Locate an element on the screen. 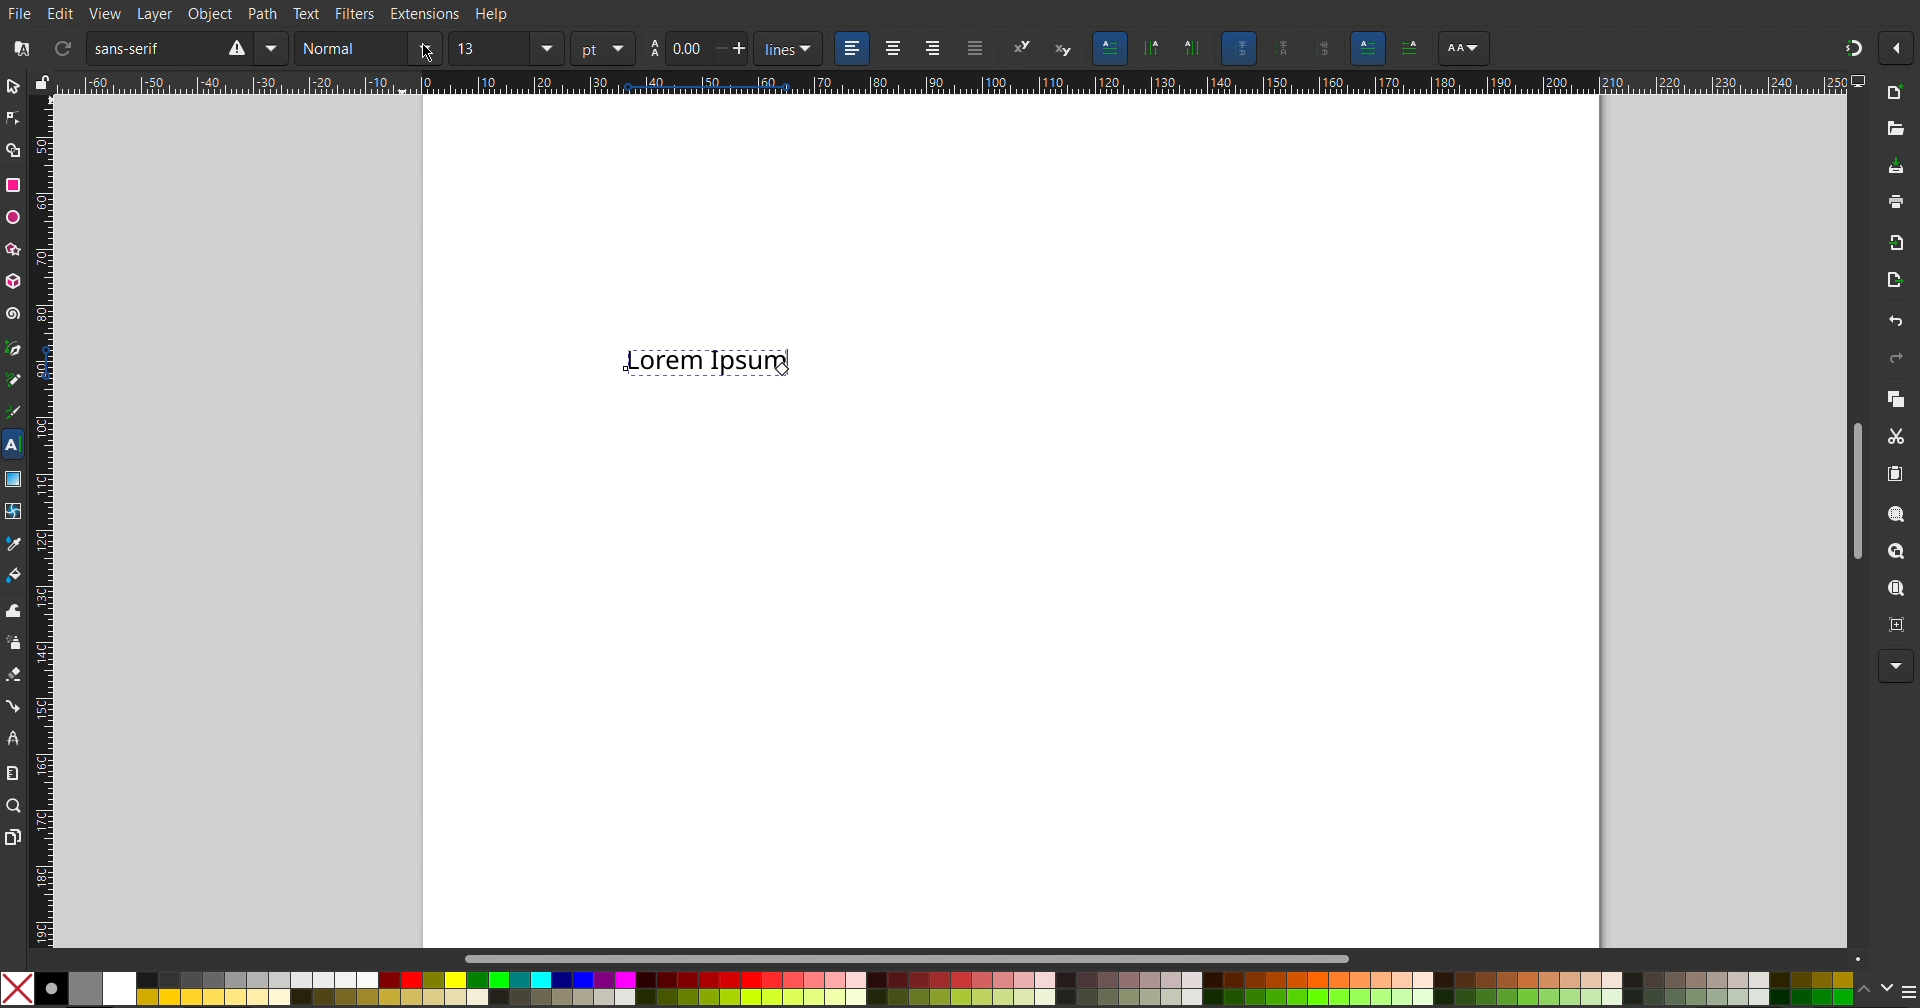 This screenshot has width=1920, height=1008. Sideways glyph orientation is located at coordinates (1325, 47).